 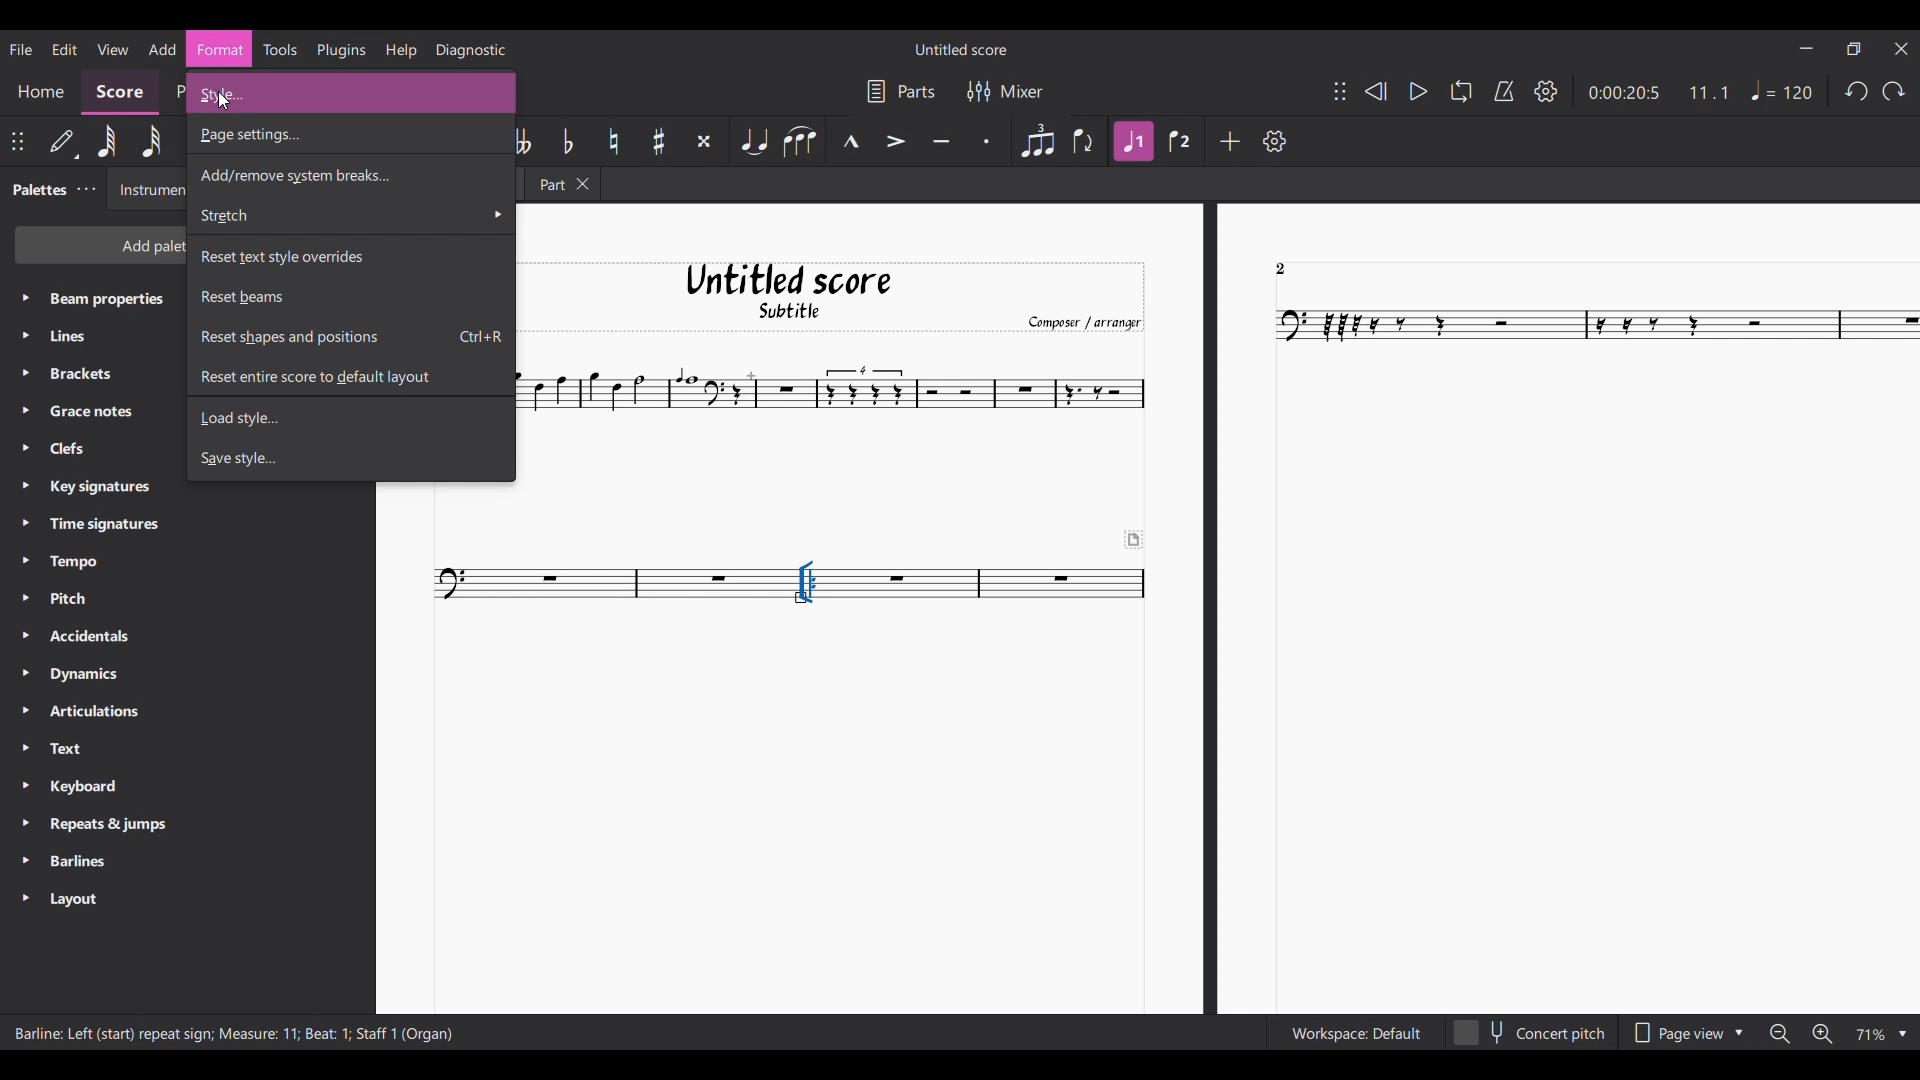 I want to click on File menu, so click(x=21, y=50).